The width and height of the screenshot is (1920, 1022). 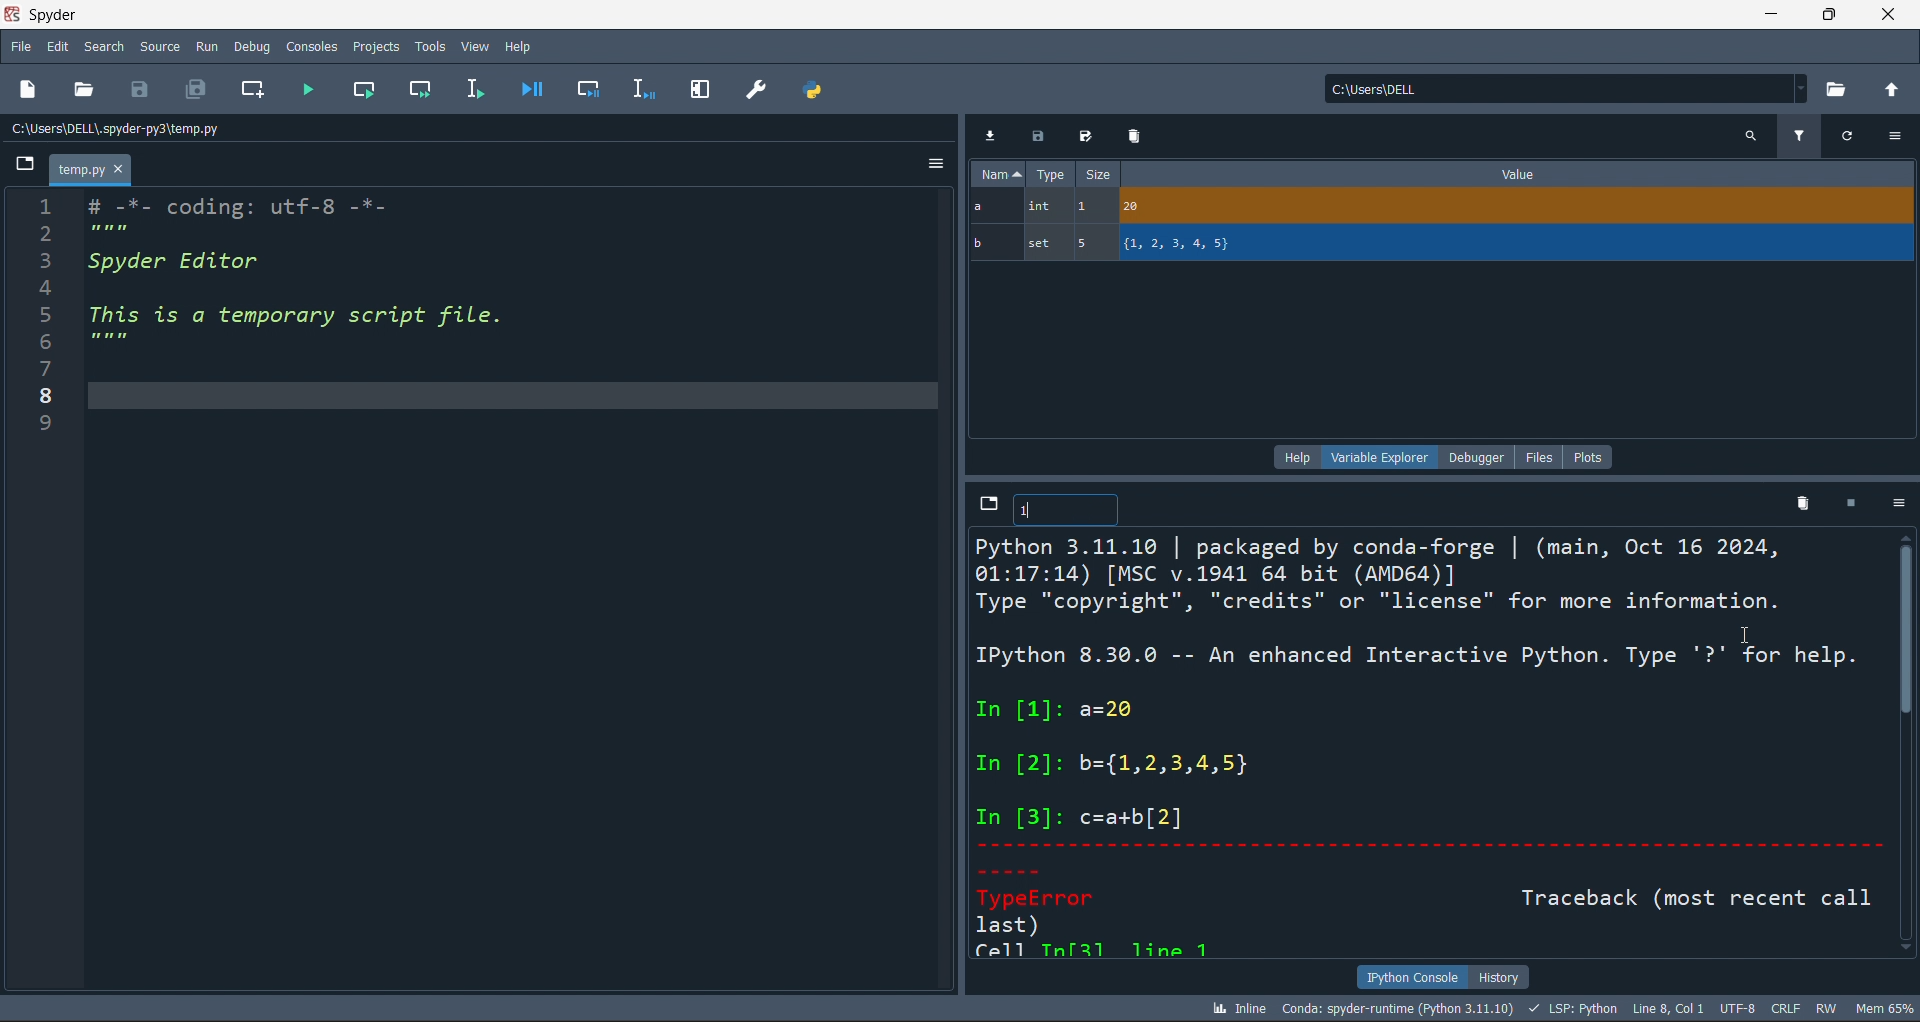 What do you see at coordinates (1443, 245) in the screenshot?
I see `b, set, 5, {1,2,3,4,5}` at bounding box center [1443, 245].